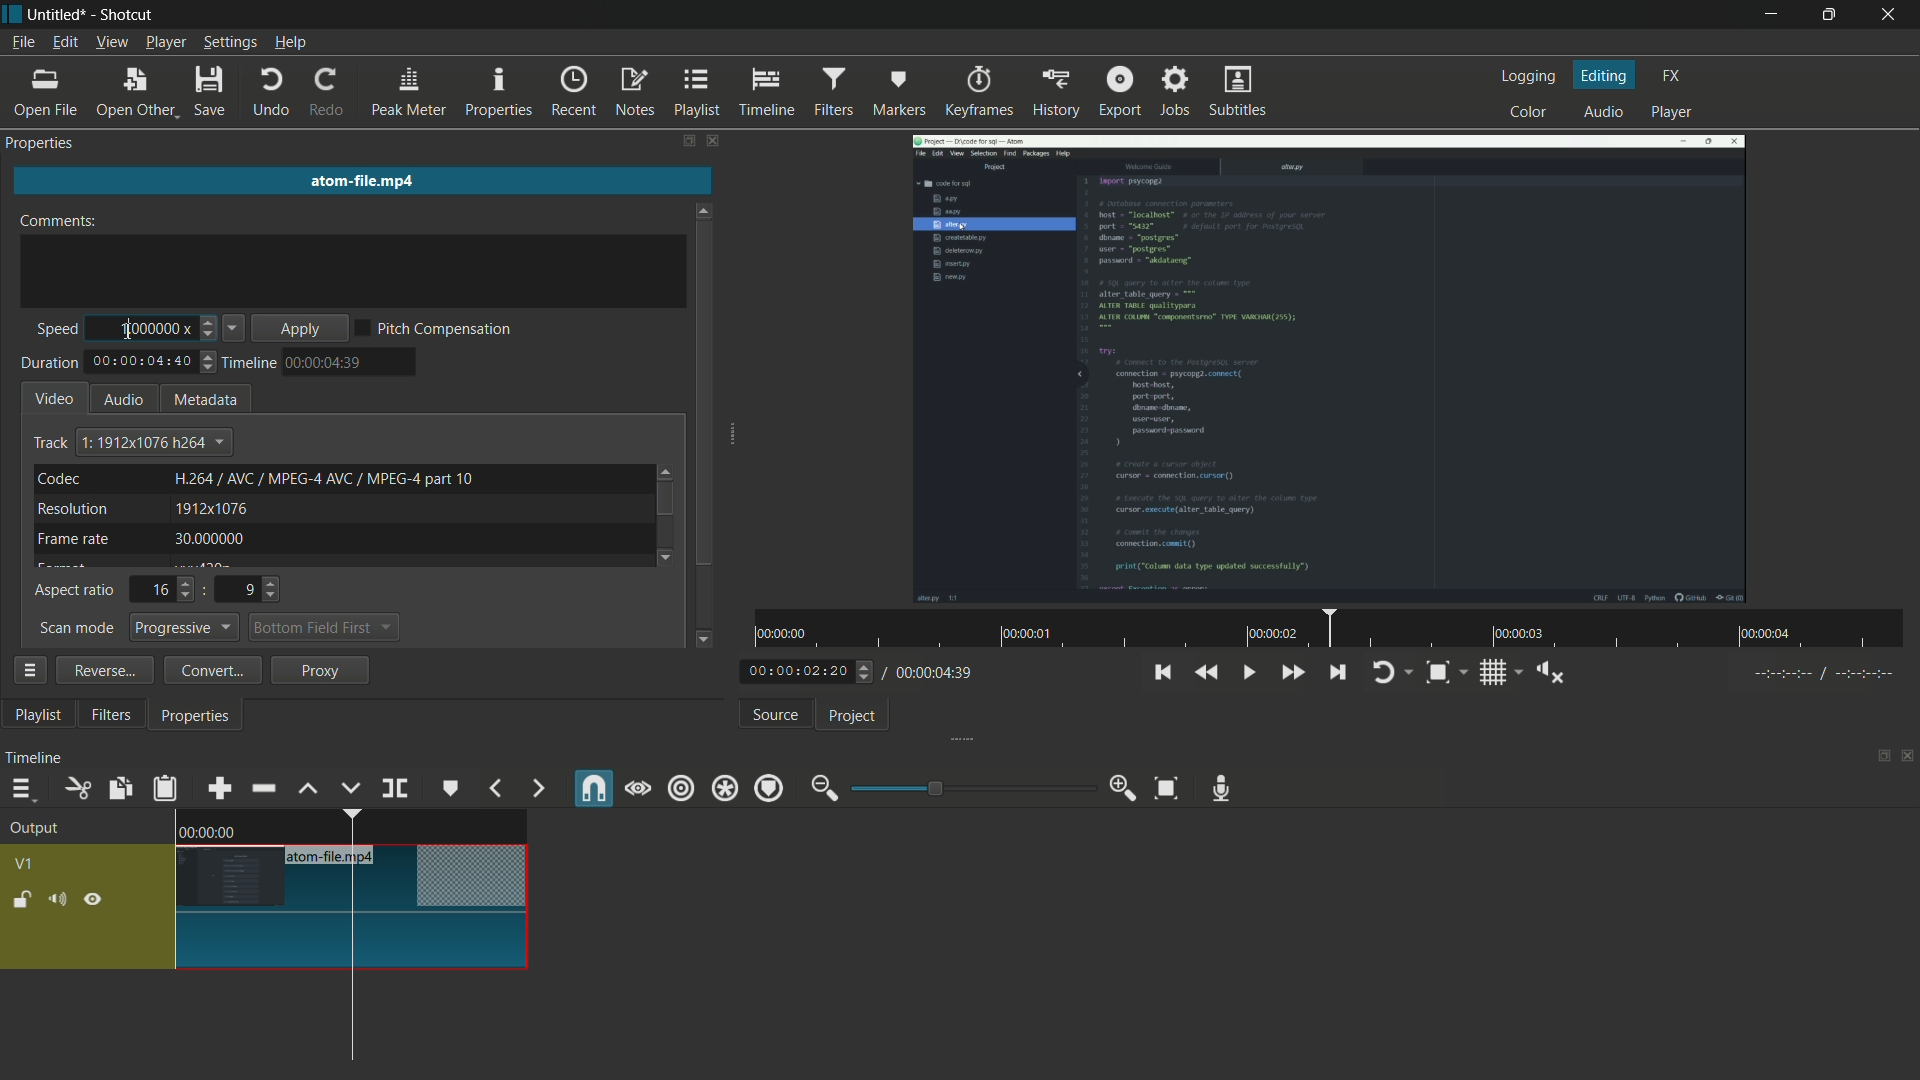  What do you see at coordinates (1385, 673) in the screenshot?
I see `toggle player looping` at bounding box center [1385, 673].